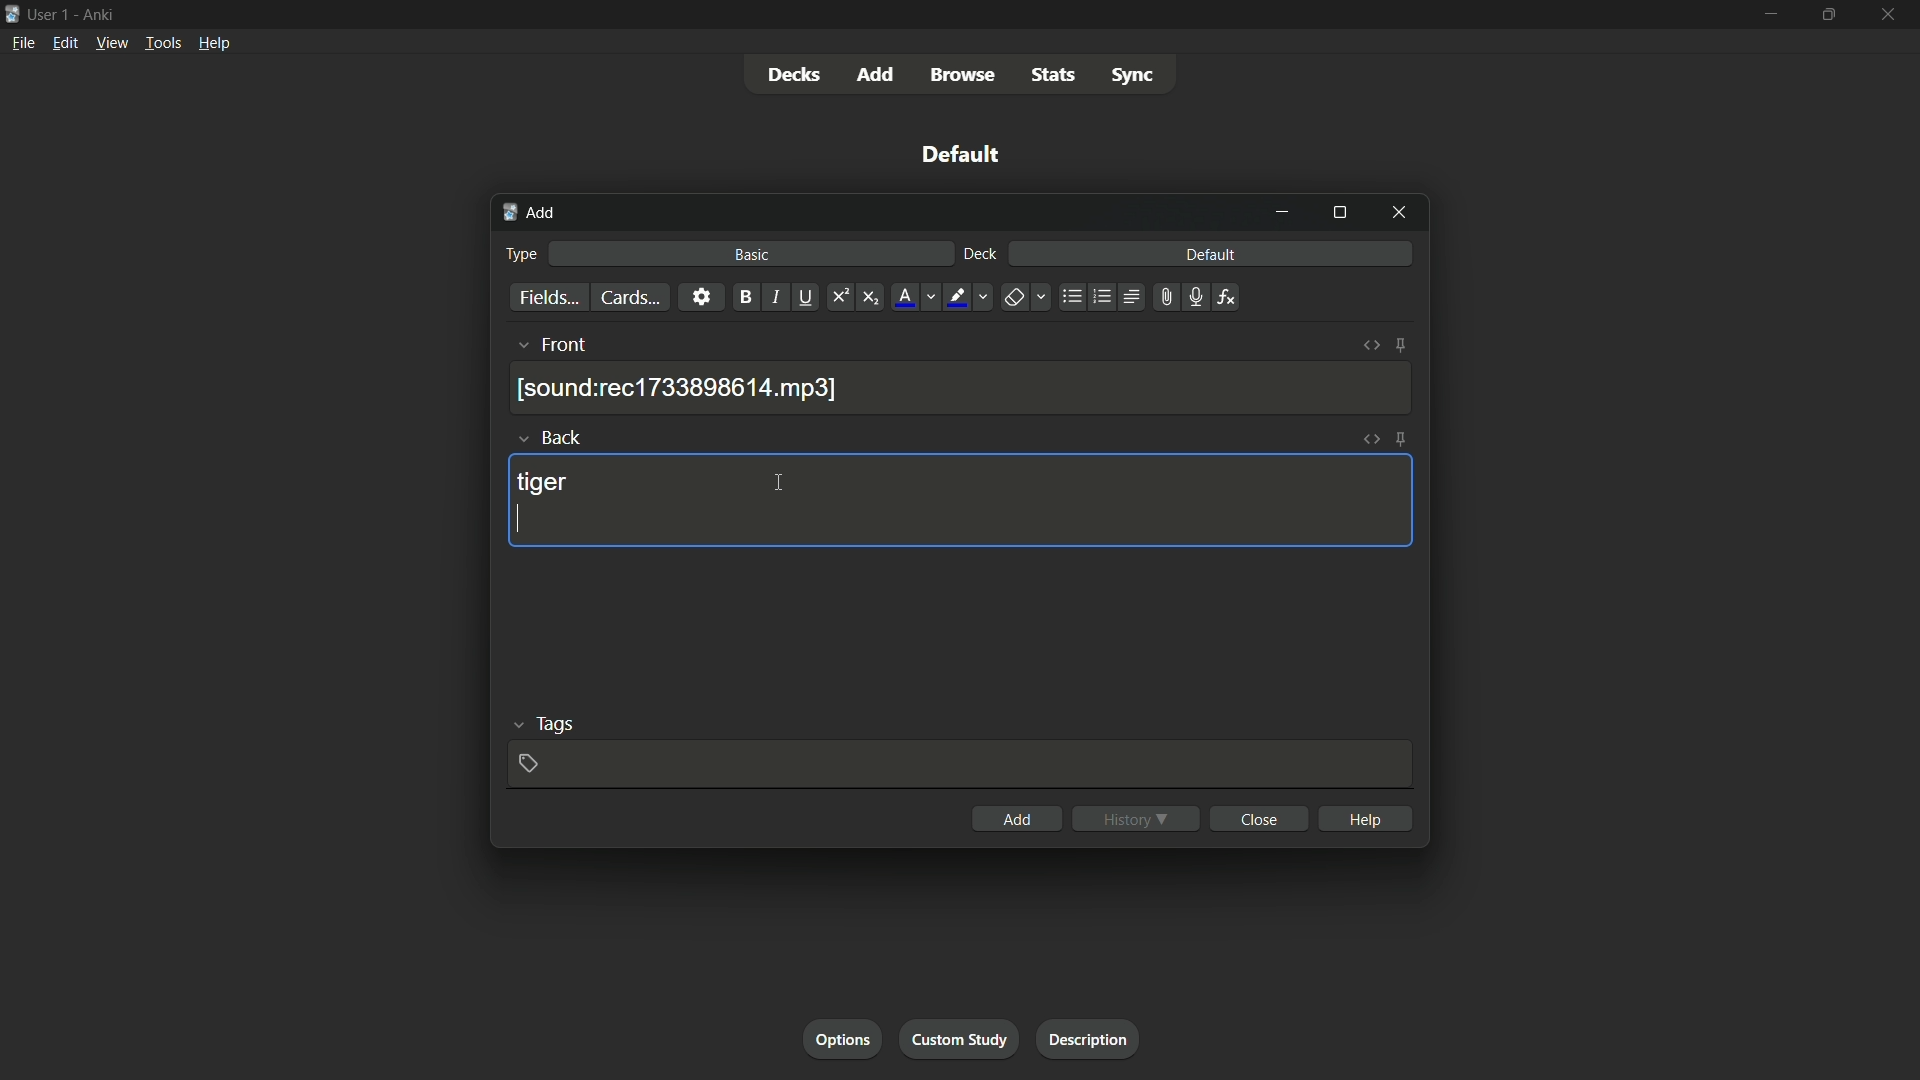  What do you see at coordinates (1829, 15) in the screenshot?
I see `maximize` at bounding box center [1829, 15].